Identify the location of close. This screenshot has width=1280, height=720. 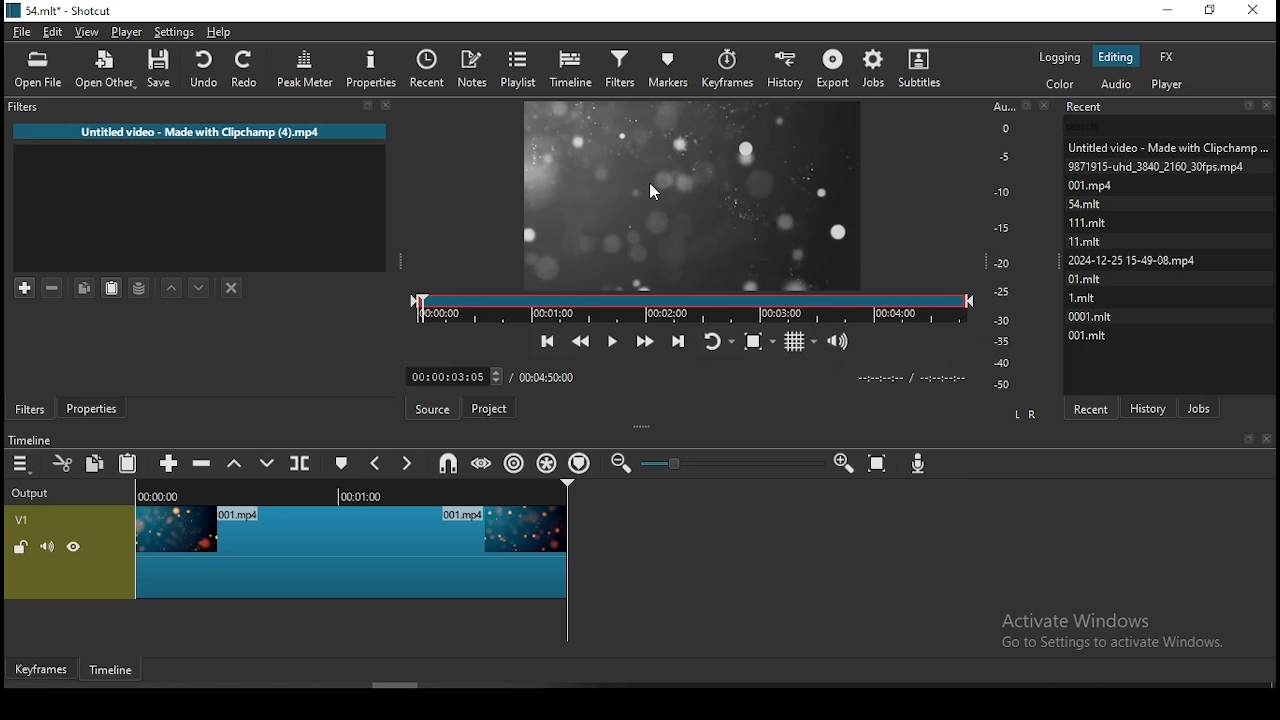
(1267, 438).